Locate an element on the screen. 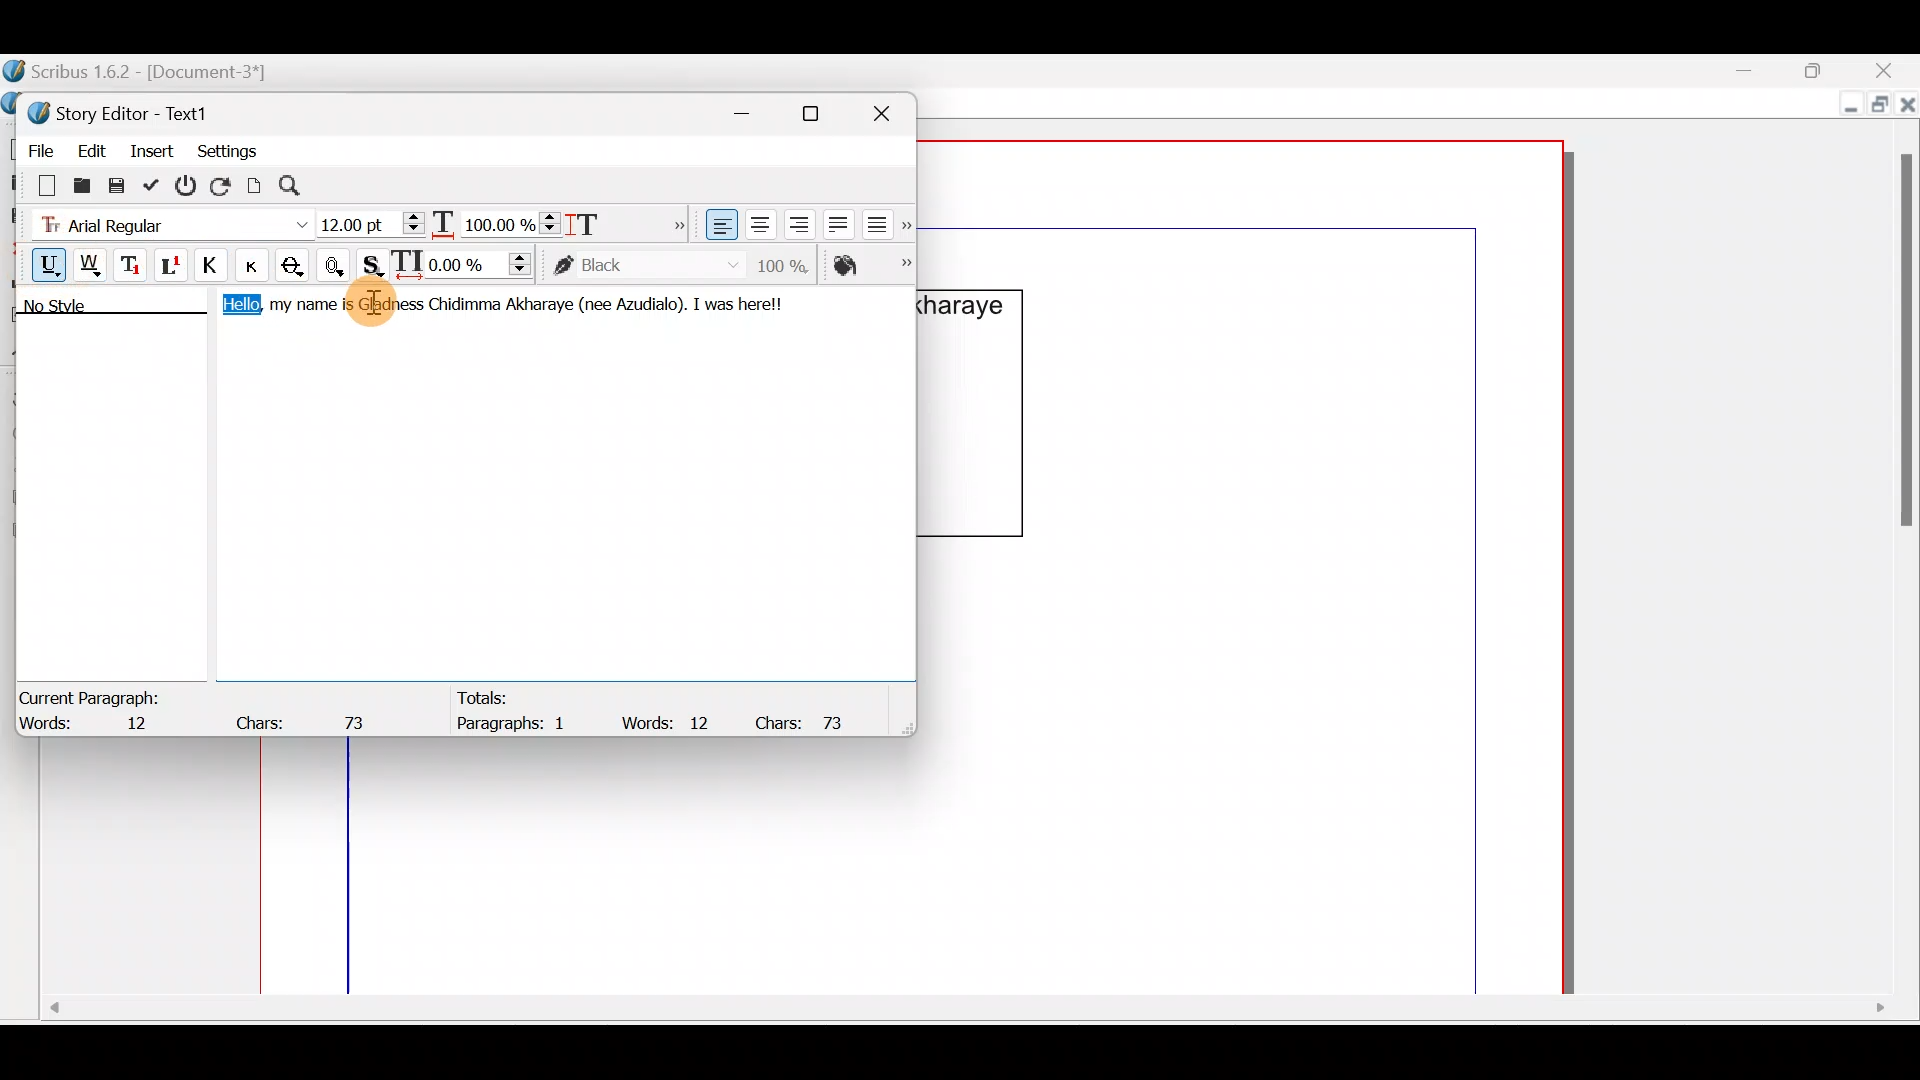  Maximize is located at coordinates (1825, 69).